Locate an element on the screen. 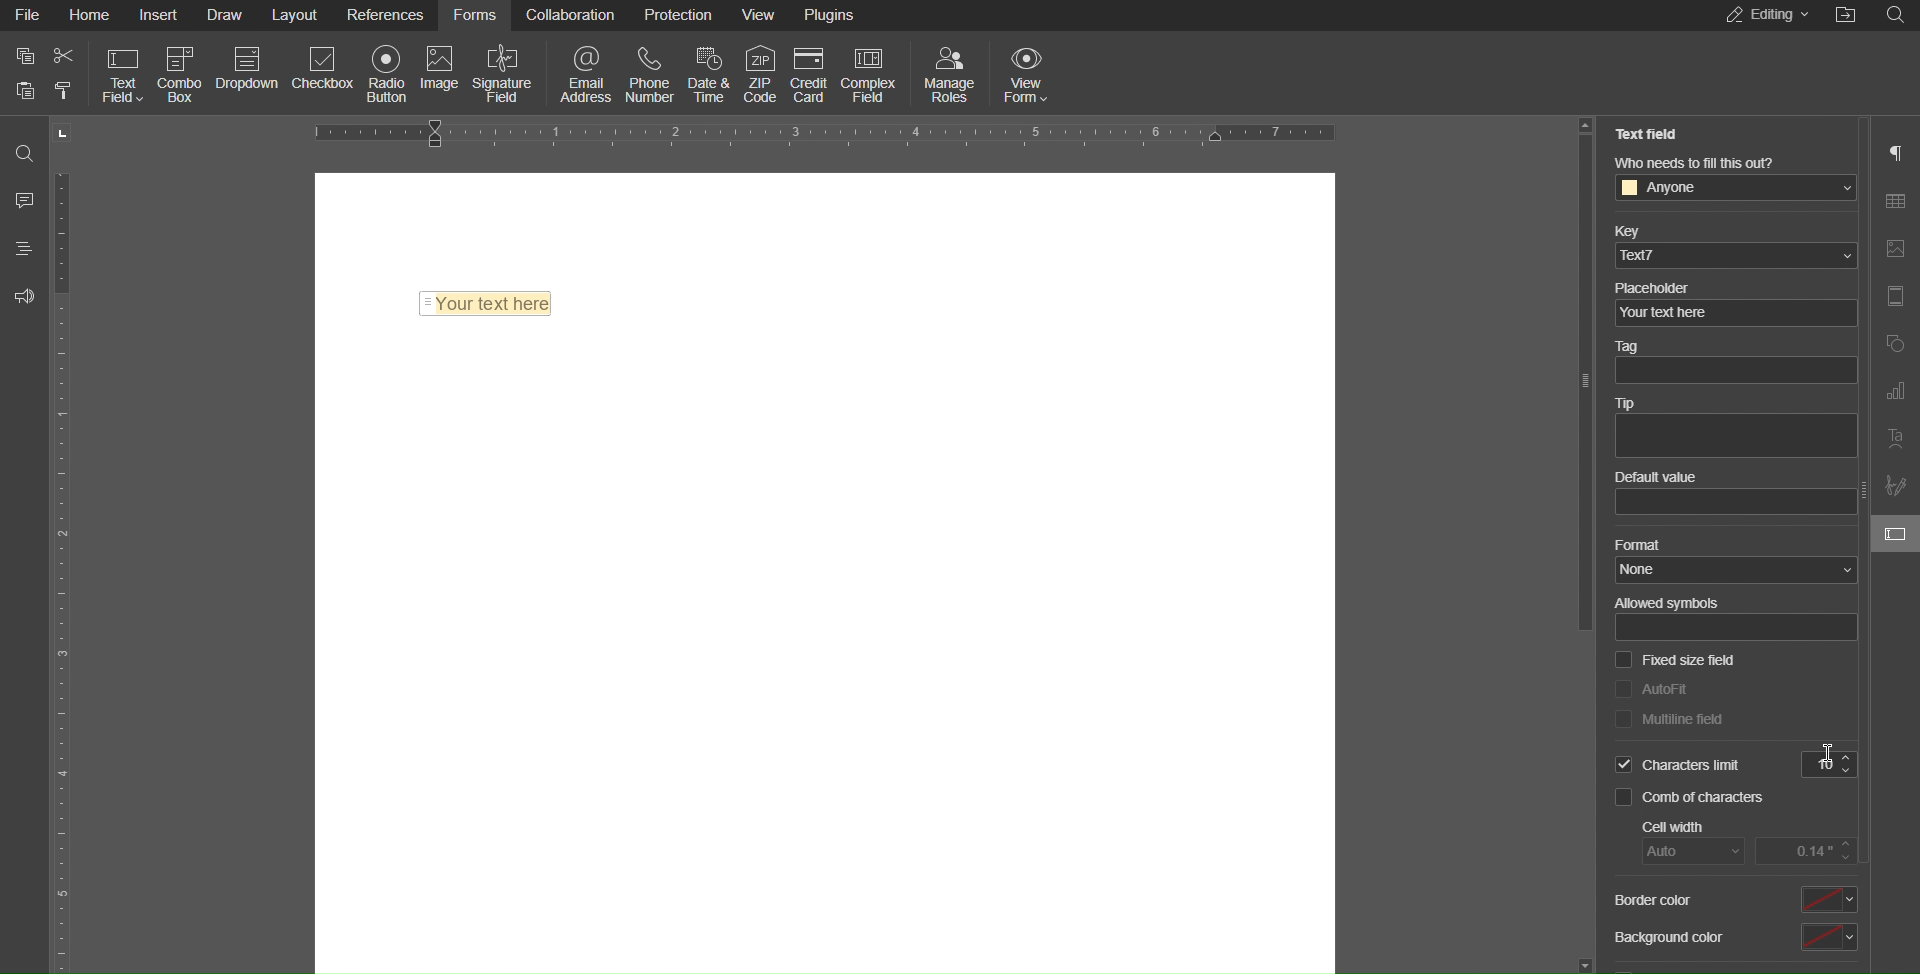 Image resolution: width=1920 pixels, height=974 pixels. Tag is located at coordinates (1732, 364).